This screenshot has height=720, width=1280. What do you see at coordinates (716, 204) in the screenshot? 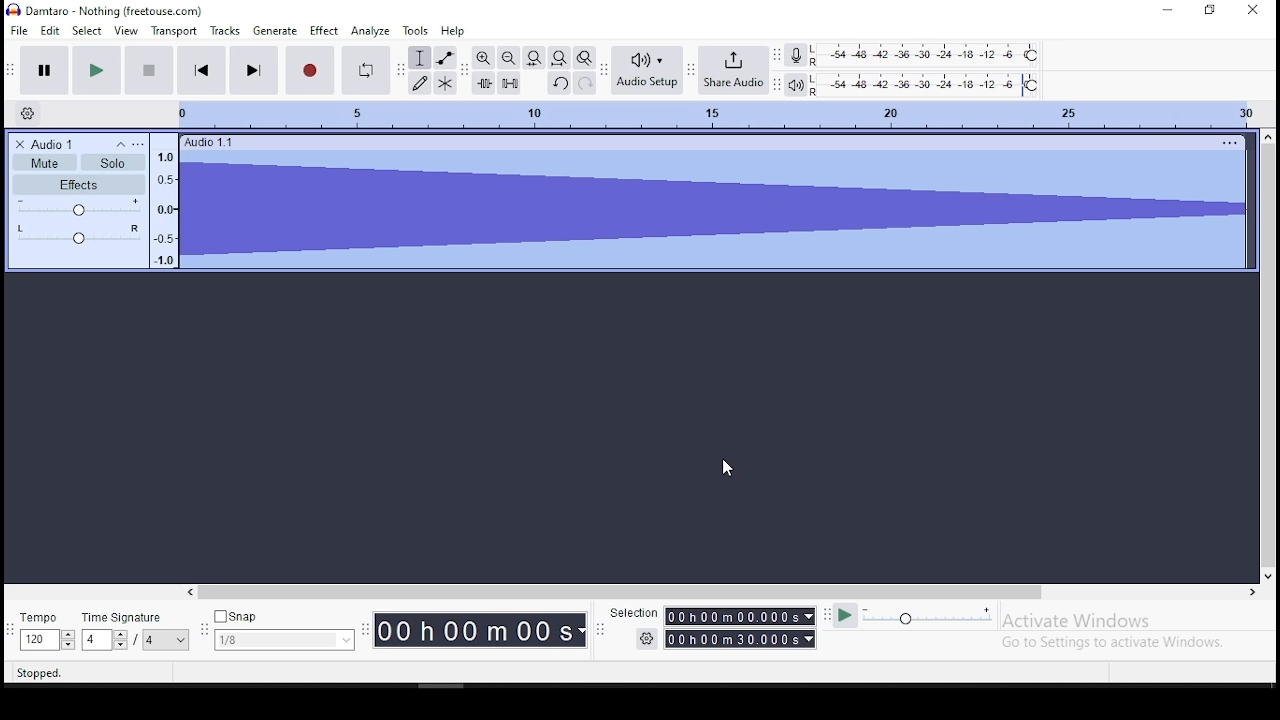
I see `audio clip` at bounding box center [716, 204].